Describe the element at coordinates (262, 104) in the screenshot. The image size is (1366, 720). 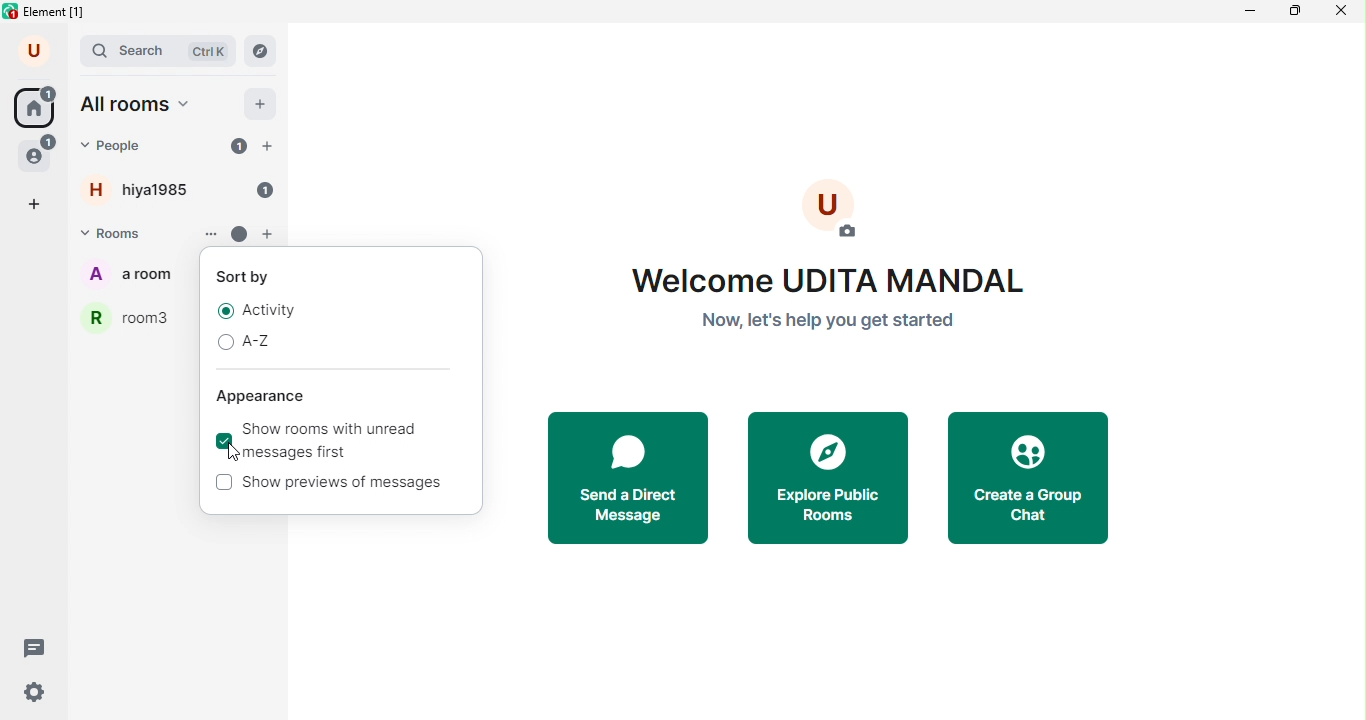
I see `add` at that location.